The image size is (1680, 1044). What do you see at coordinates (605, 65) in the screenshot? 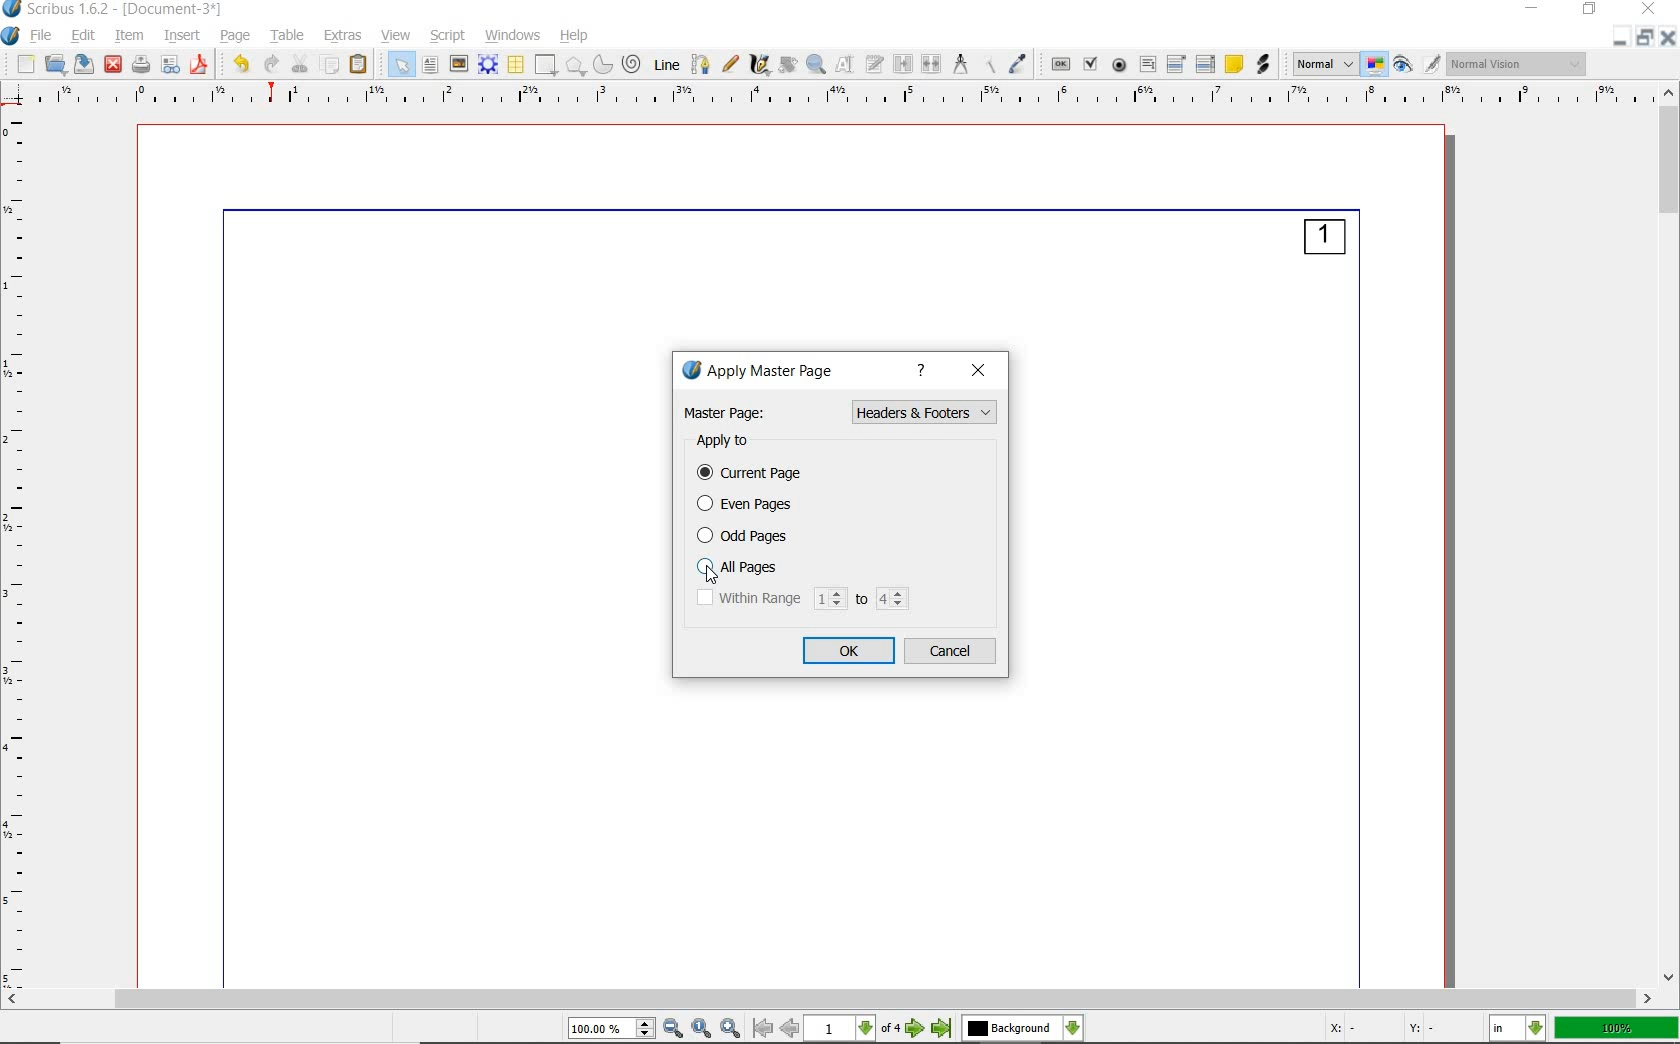
I see `arc` at bounding box center [605, 65].